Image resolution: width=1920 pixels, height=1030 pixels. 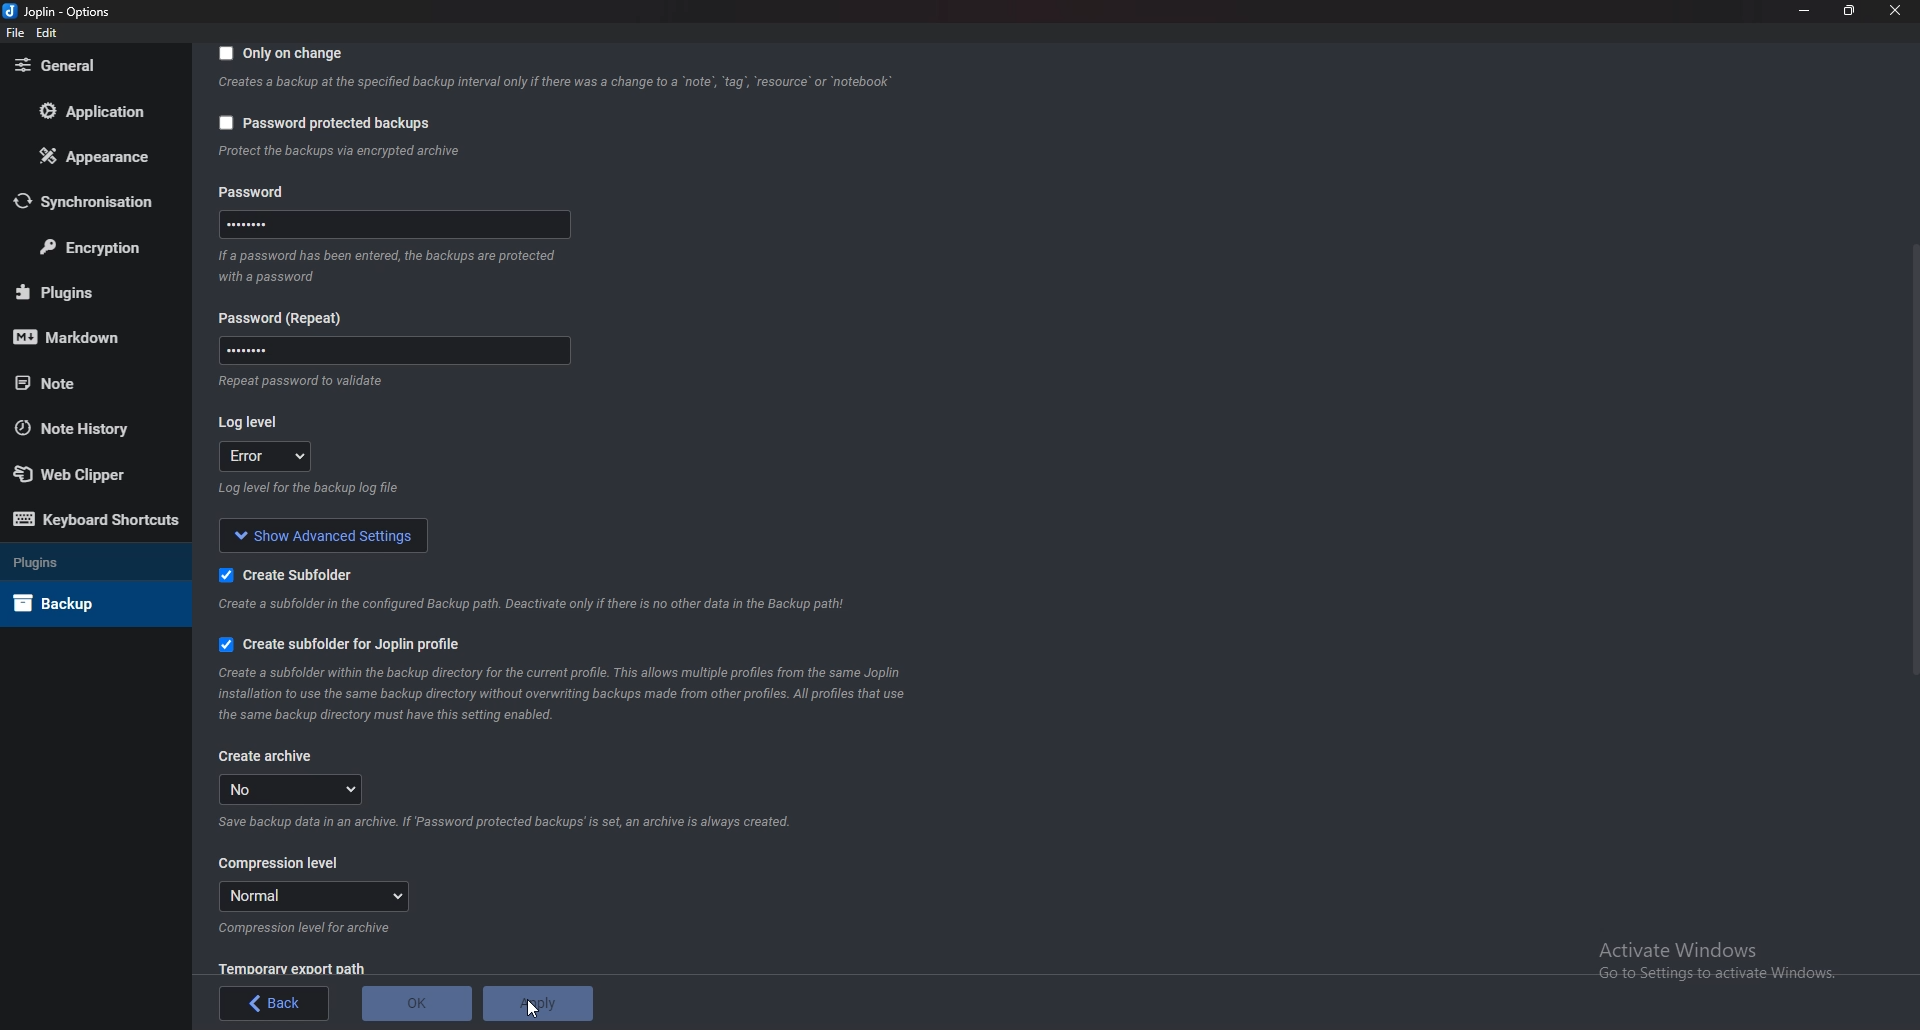 What do you see at coordinates (282, 191) in the screenshot?
I see `Password` at bounding box center [282, 191].